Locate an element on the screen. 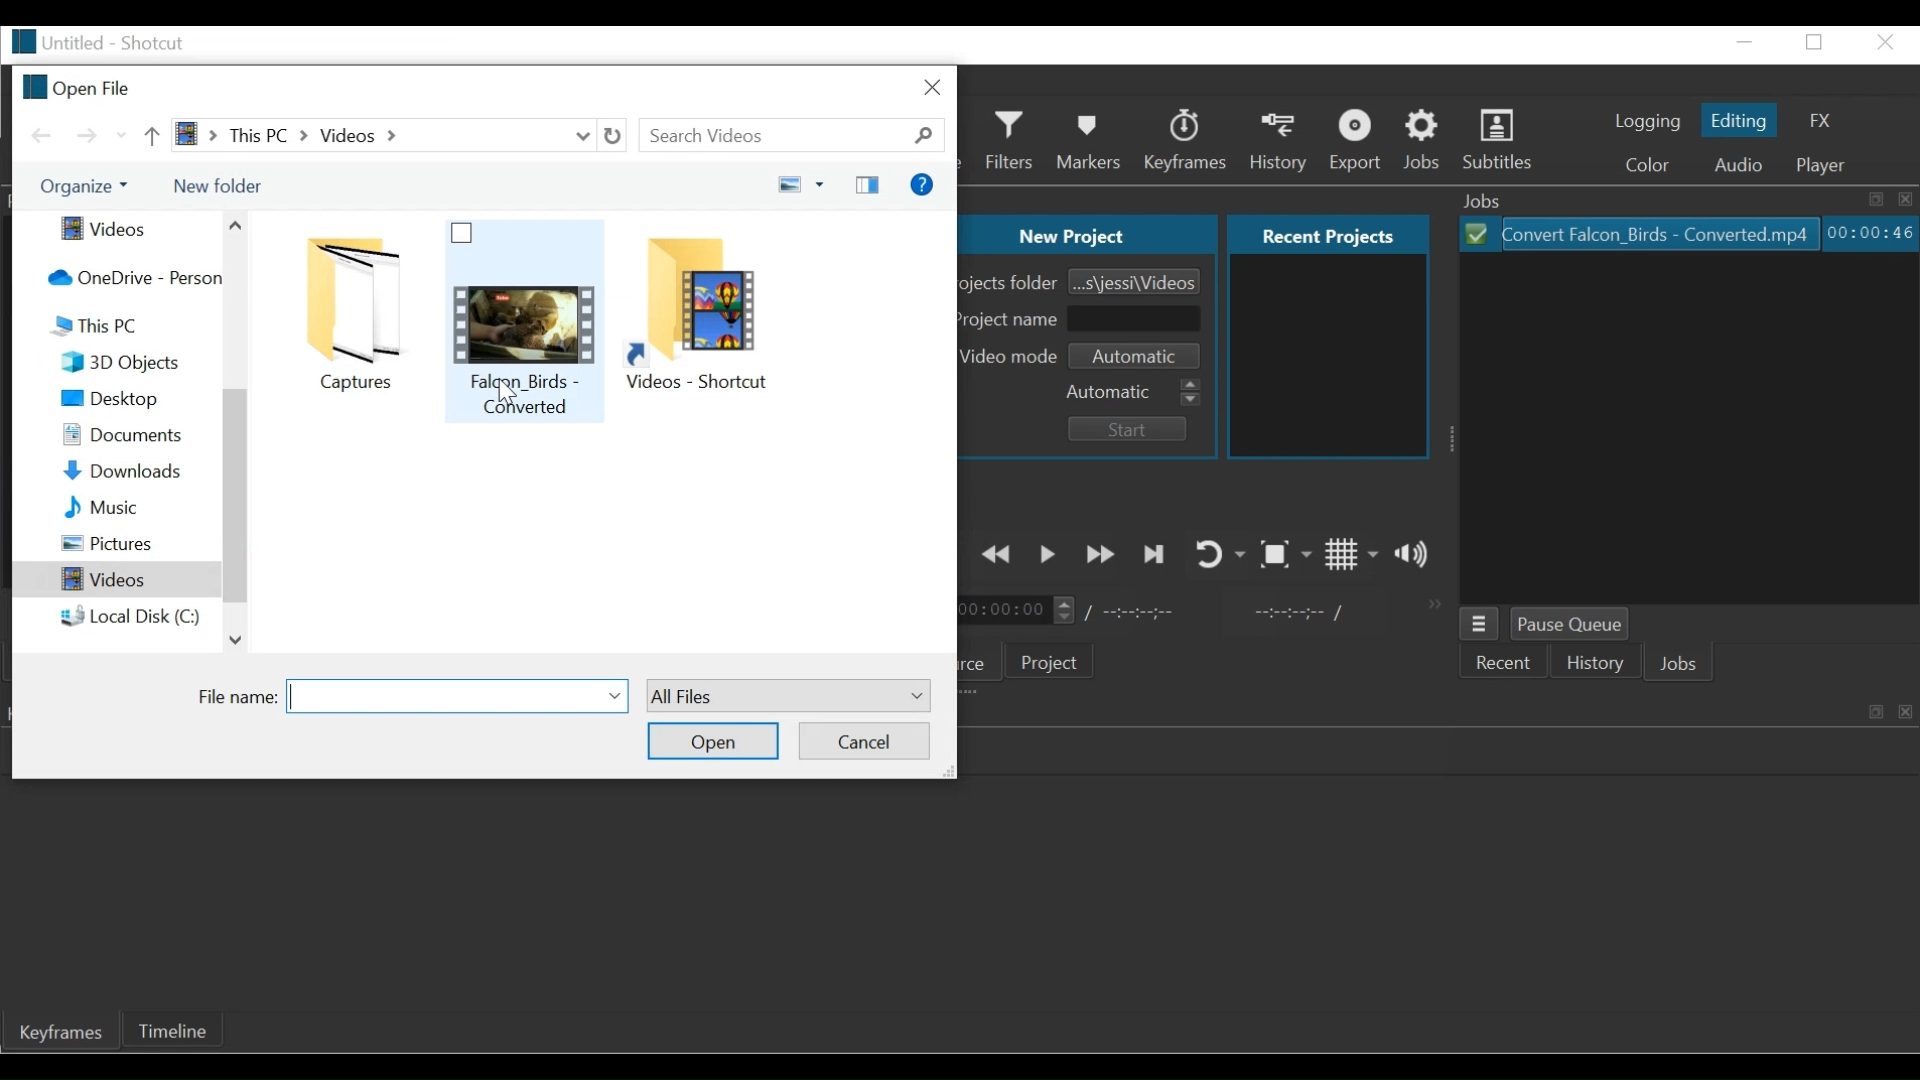 This screenshot has height=1080, width=1920. In point is located at coordinates (1300, 613).